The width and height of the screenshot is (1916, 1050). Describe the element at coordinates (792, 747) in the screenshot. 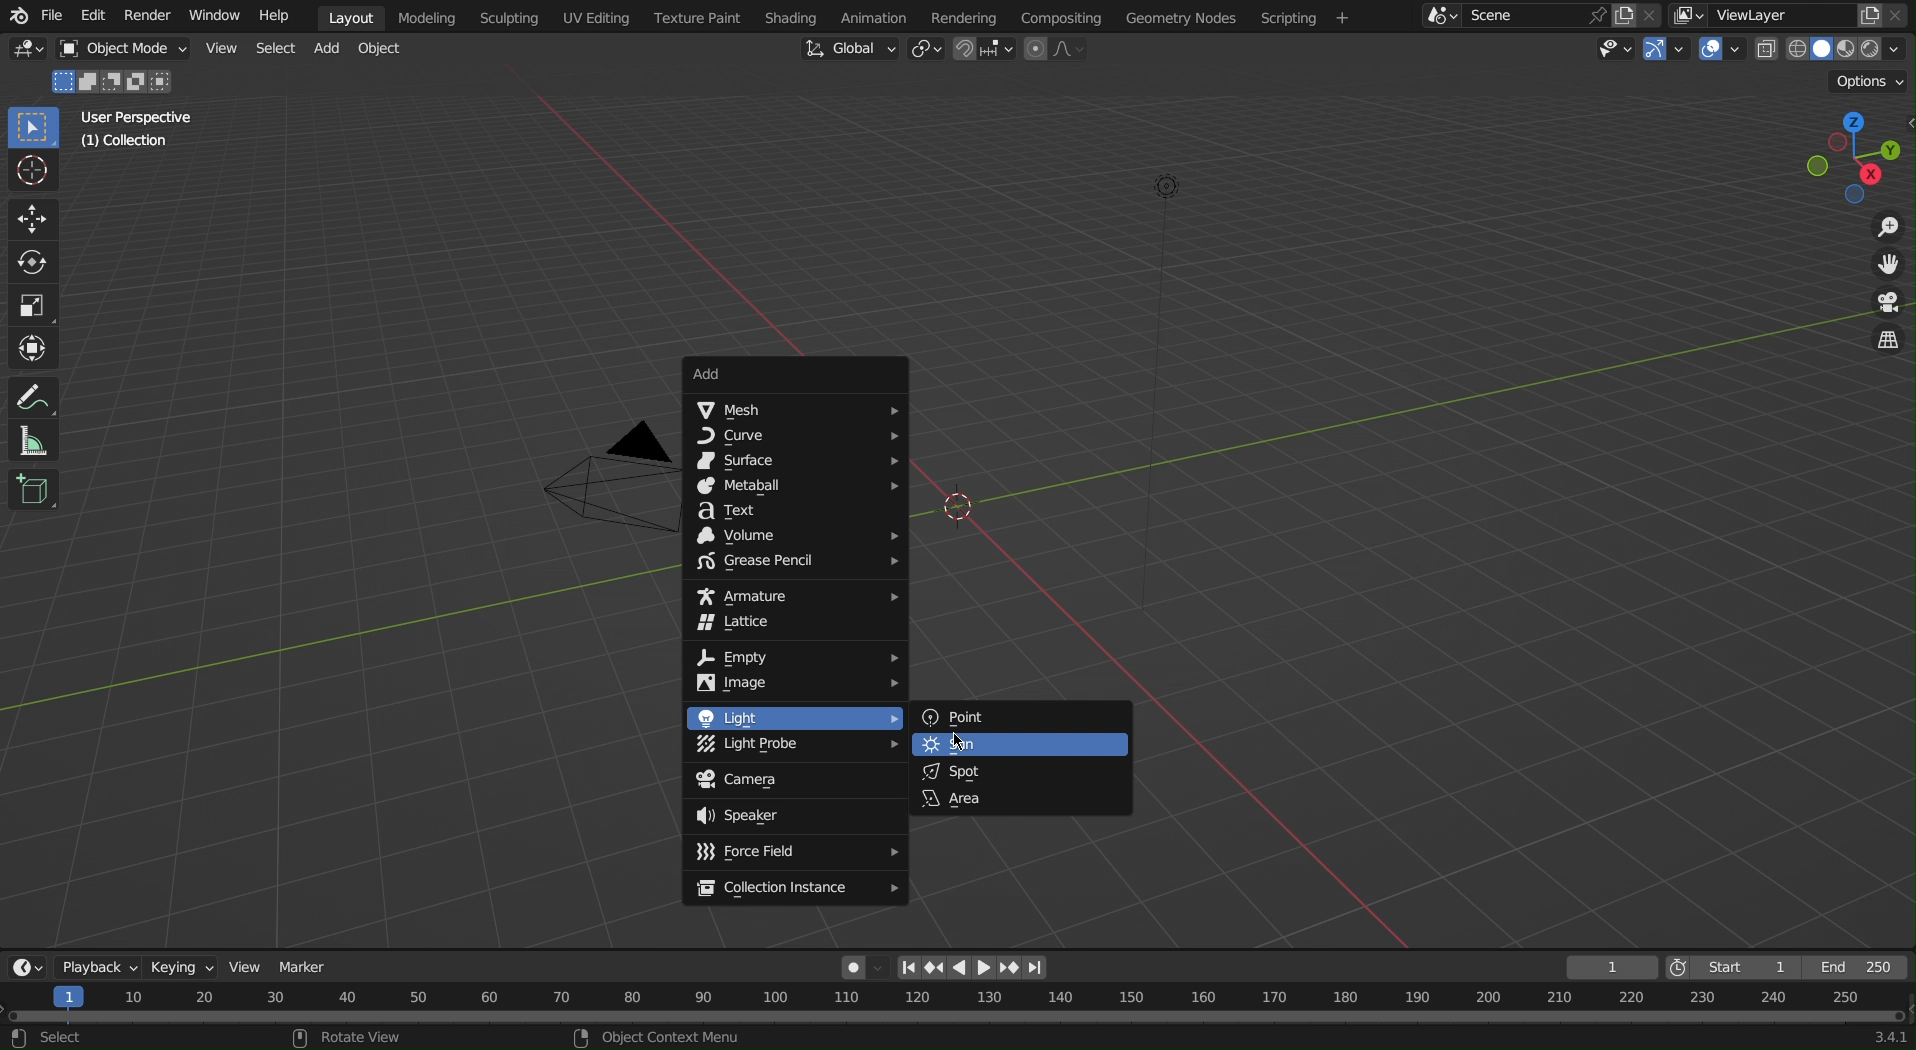

I see `Light Probe` at that location.